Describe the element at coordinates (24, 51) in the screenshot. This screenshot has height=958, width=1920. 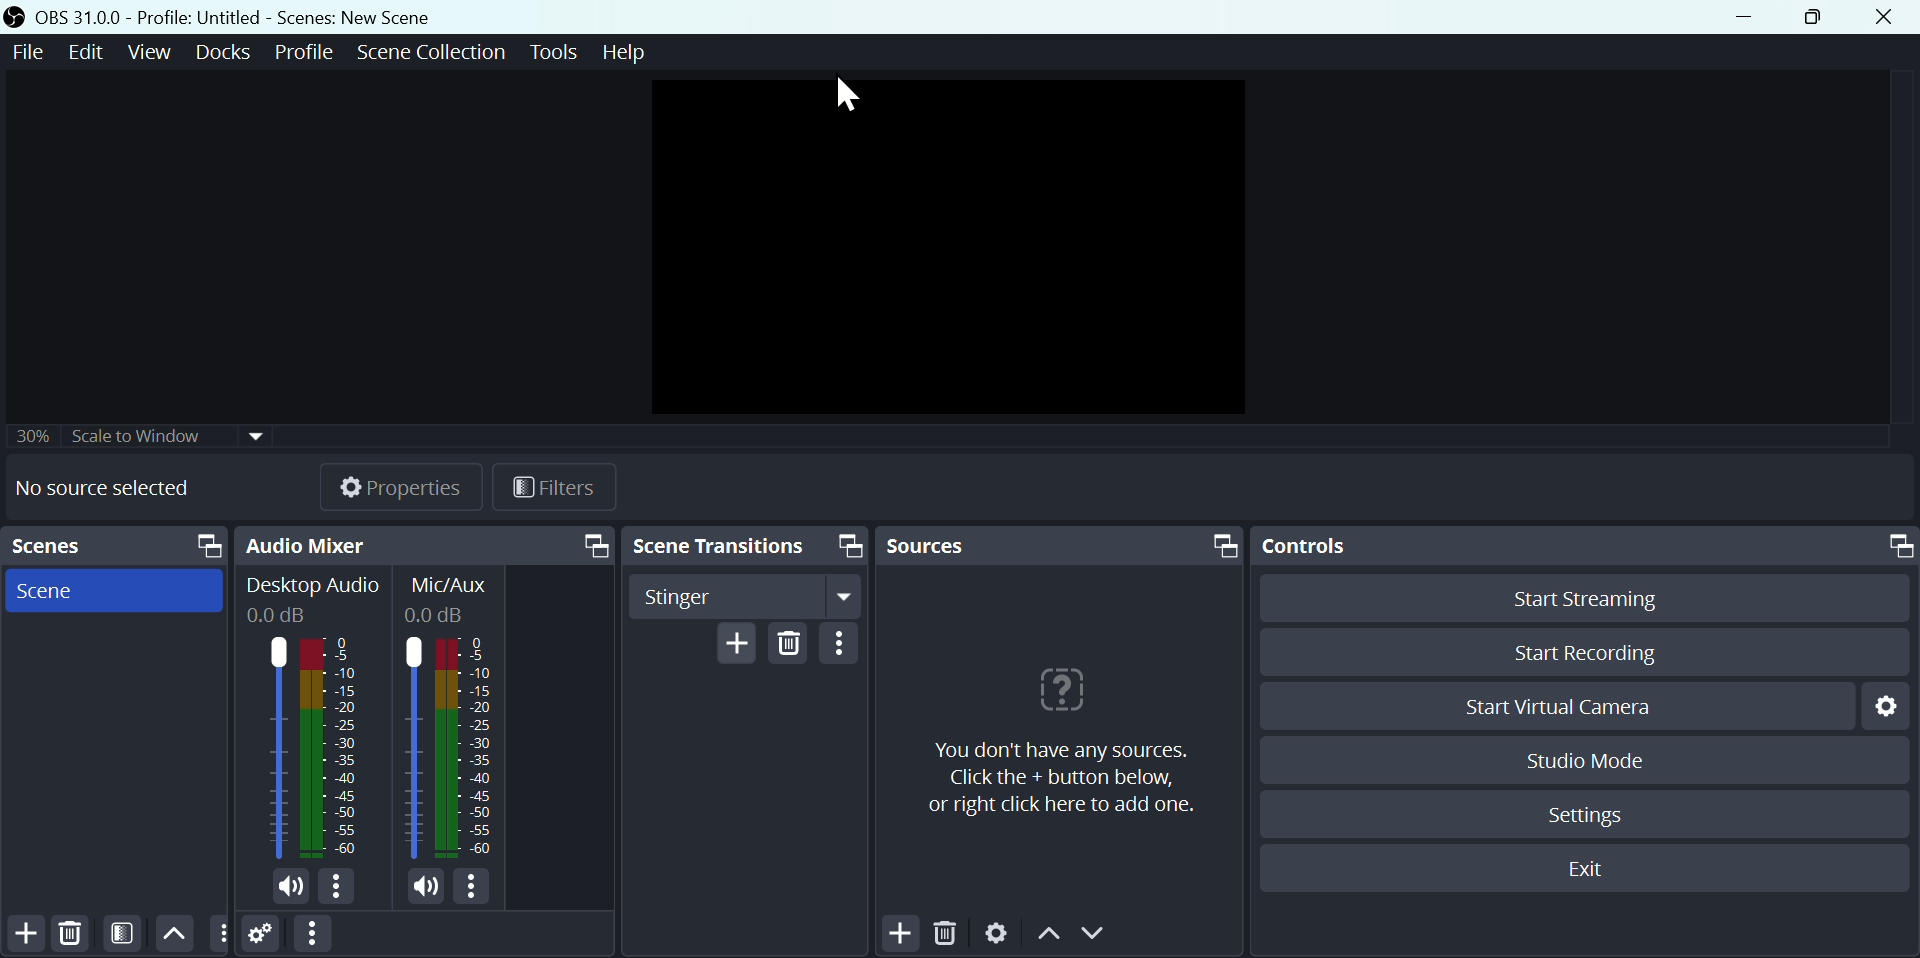
I see `` at that location.